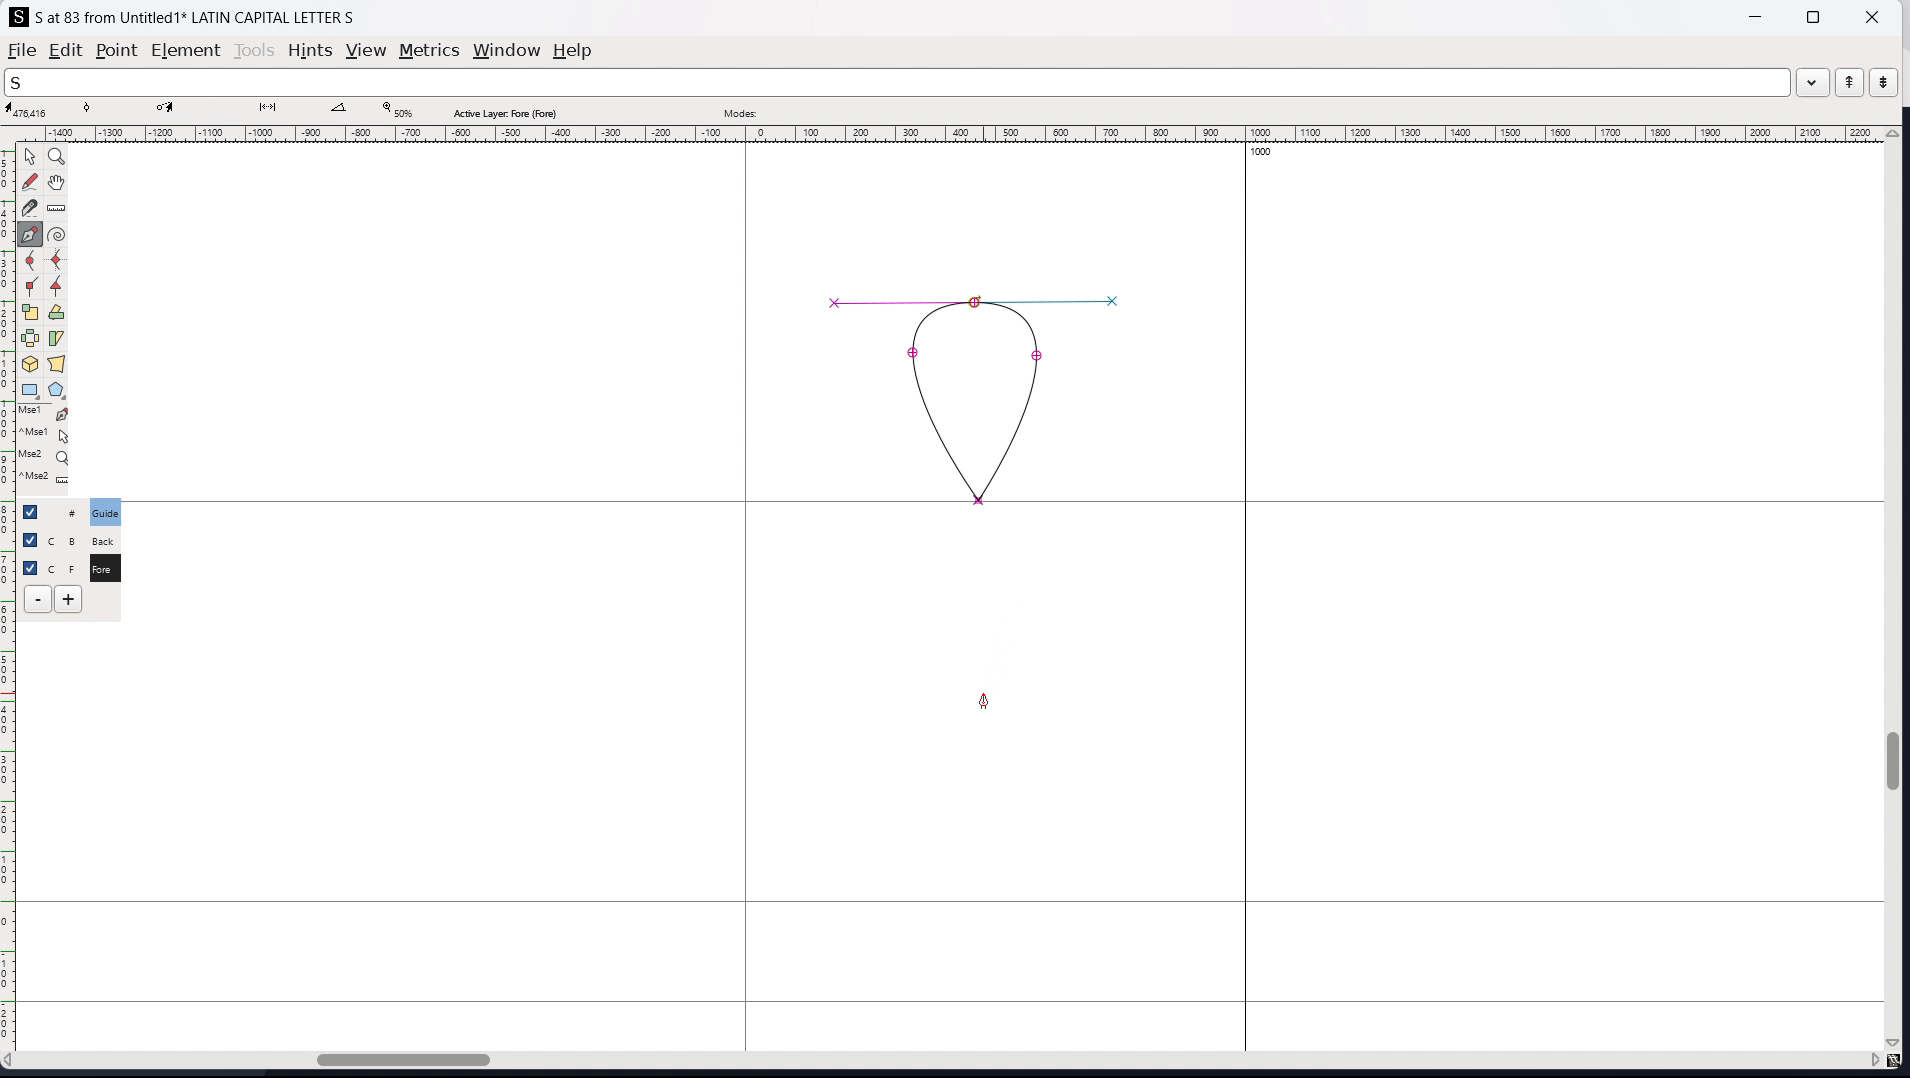  What do you see at coordinates (31, 261) in the screenshot?
I see `add a curve point` at bounding box center [31, 261].